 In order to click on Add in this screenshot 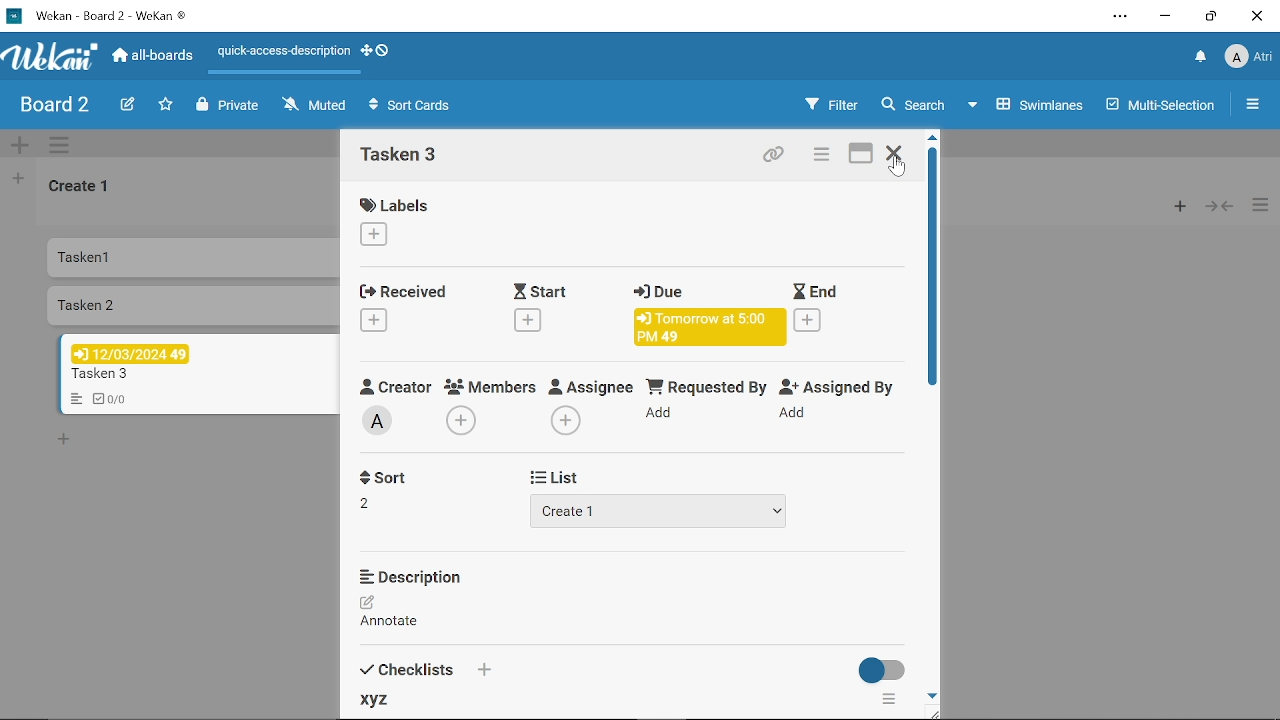, I will do `click(1181, 205)`.